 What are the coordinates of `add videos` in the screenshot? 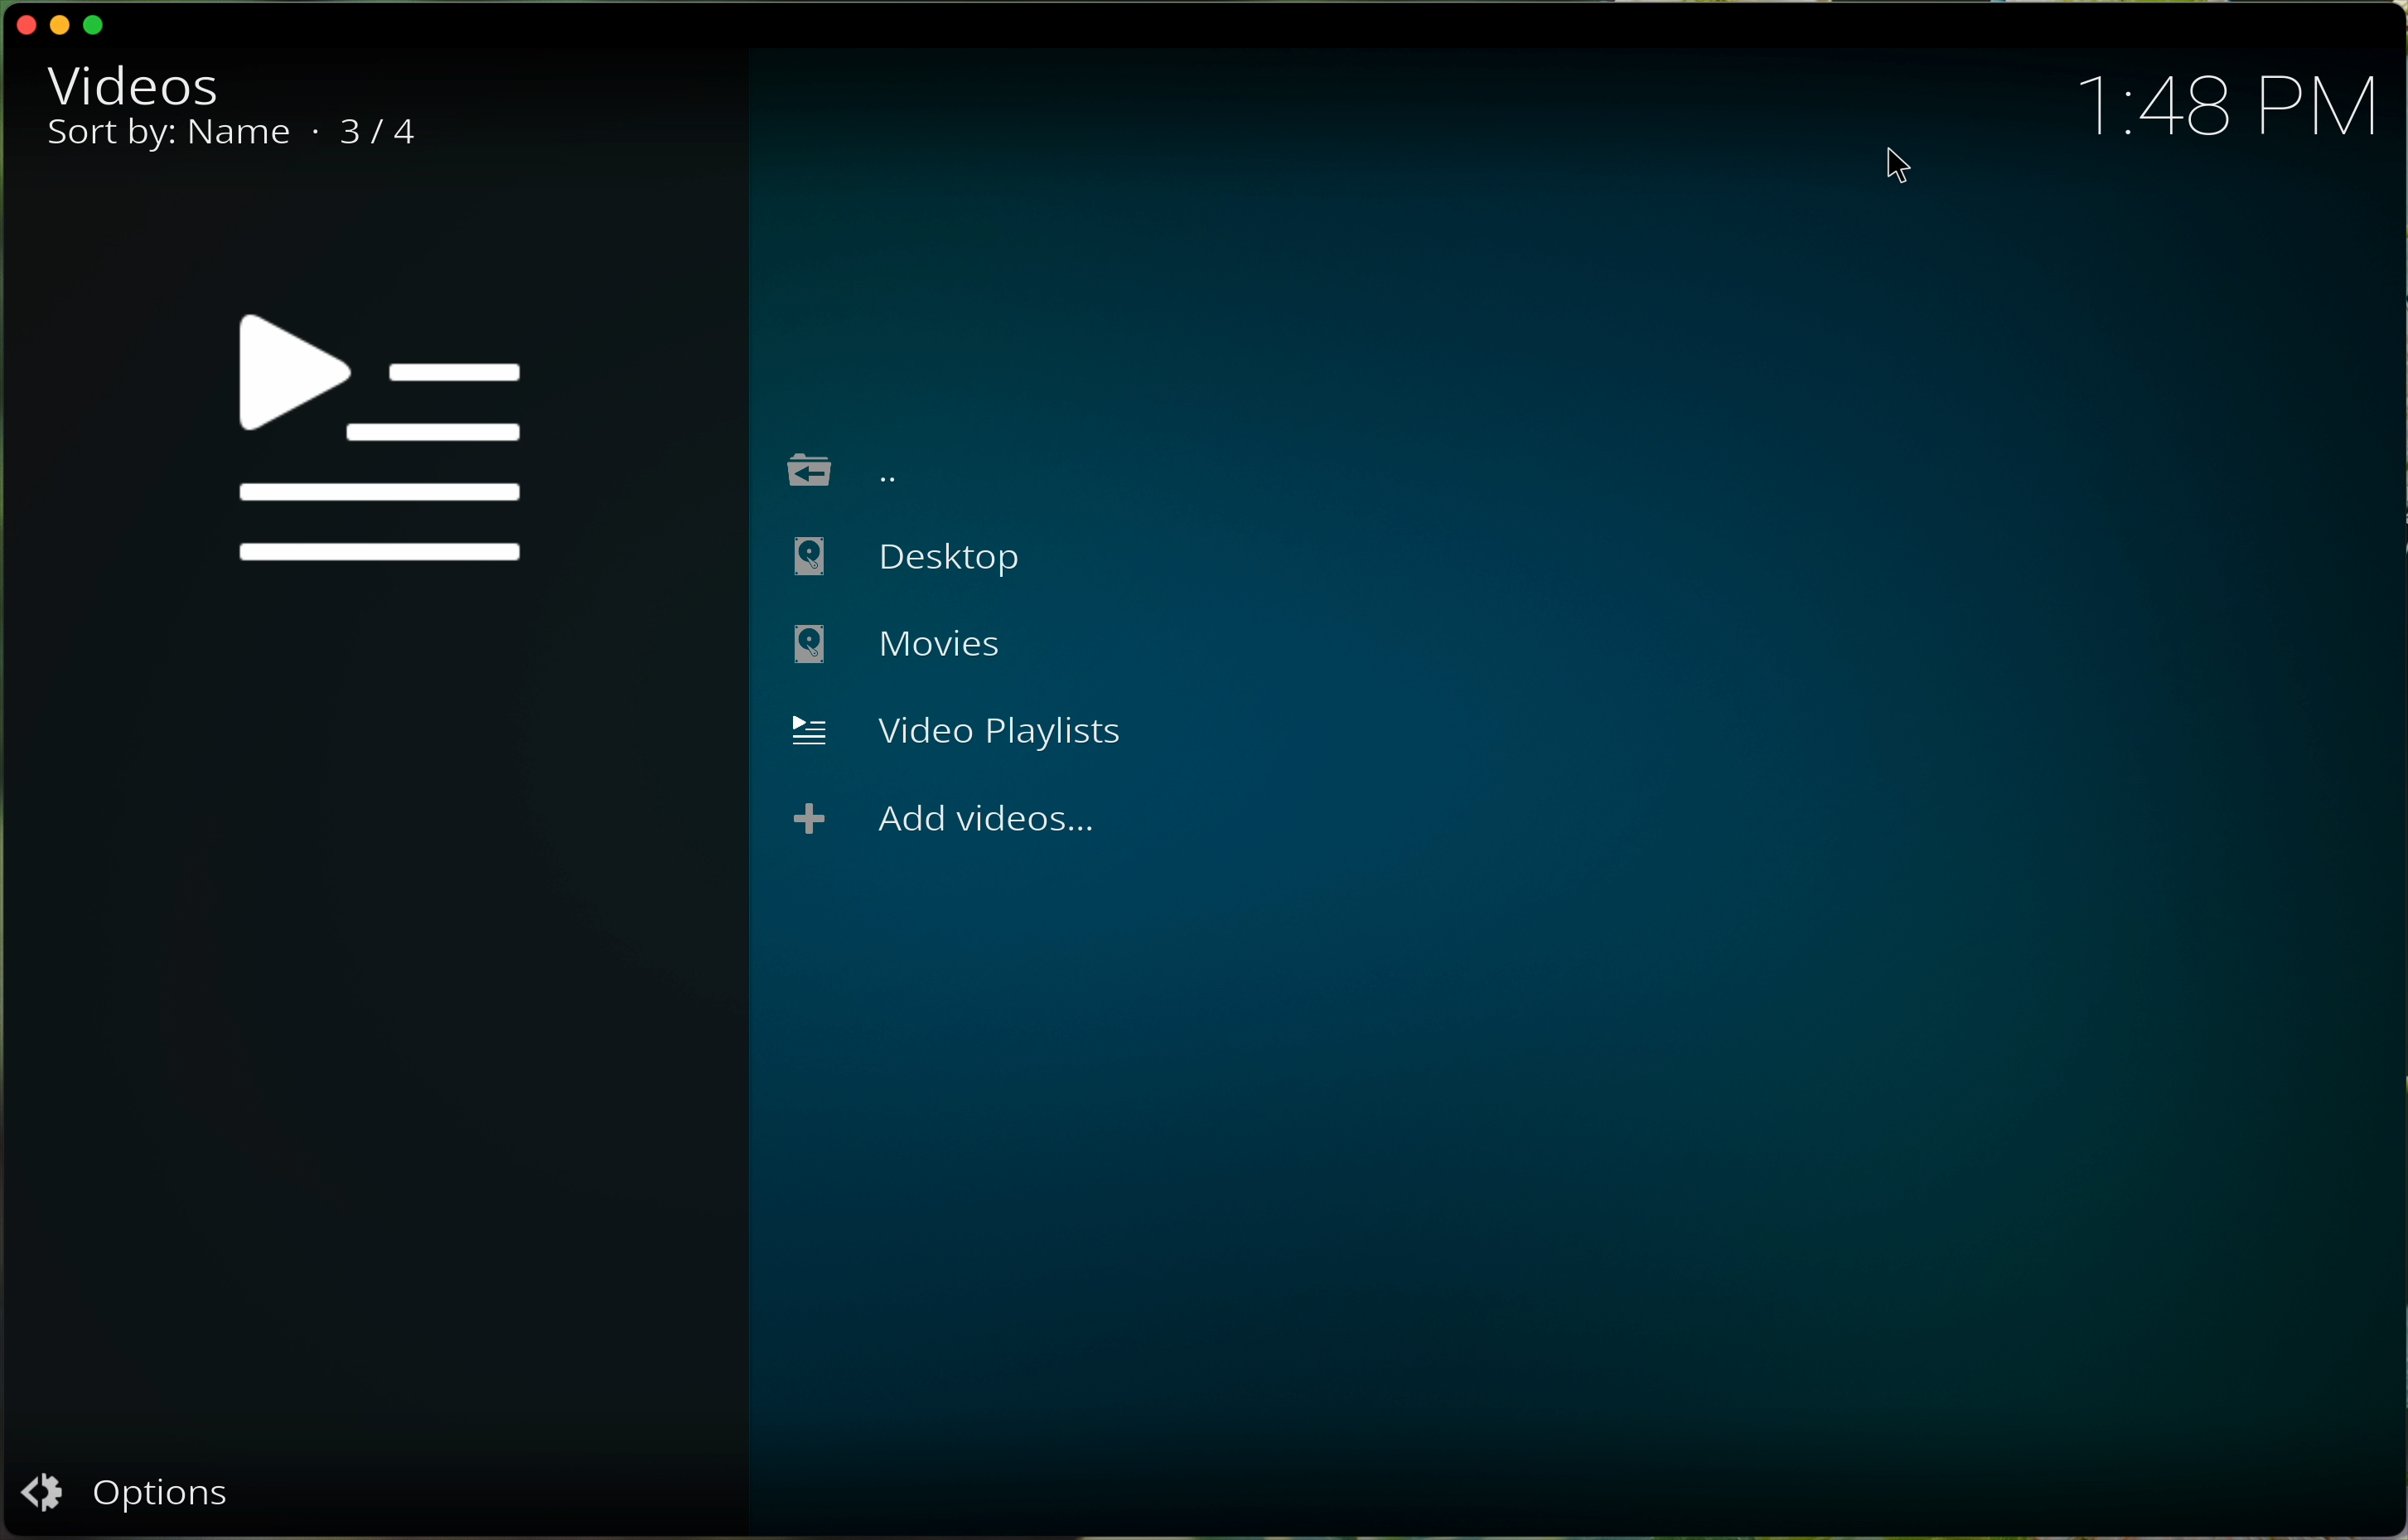 It's located at (967, 825).